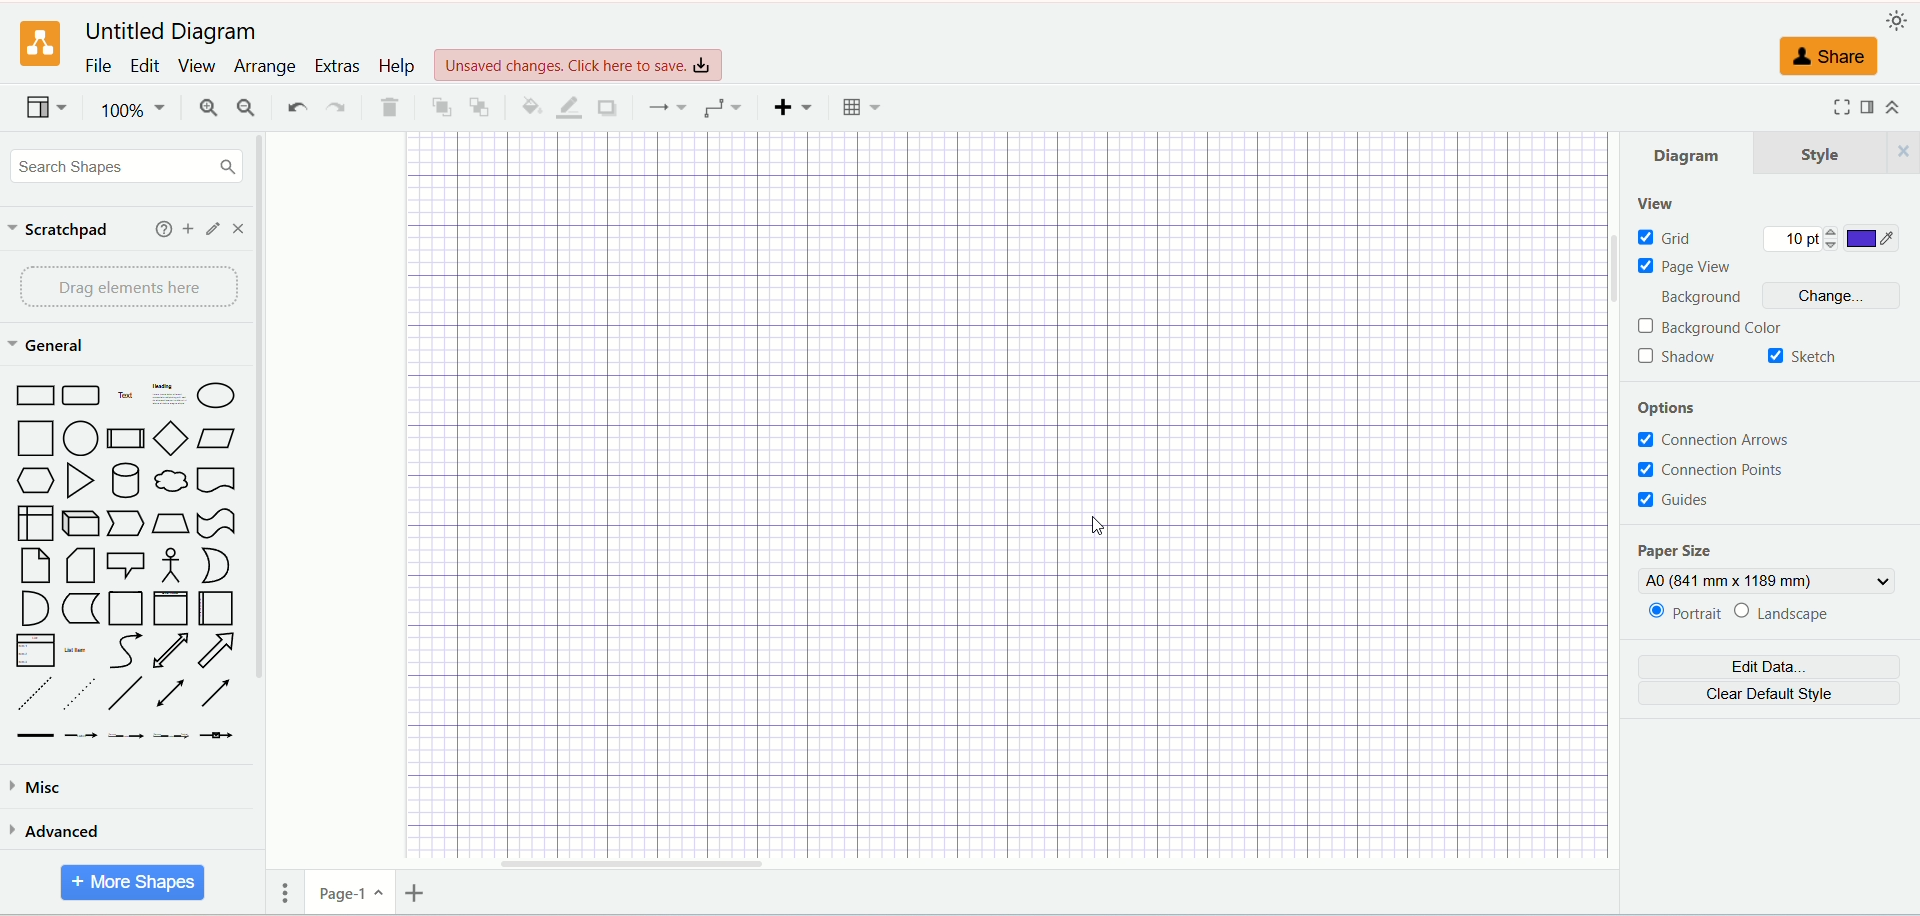 The width and height of the screenshot is (1920, 916). What do you see at coordinates (1715, 328) in the screenshot?
I see `background color` at bounding box center [1715, 328].